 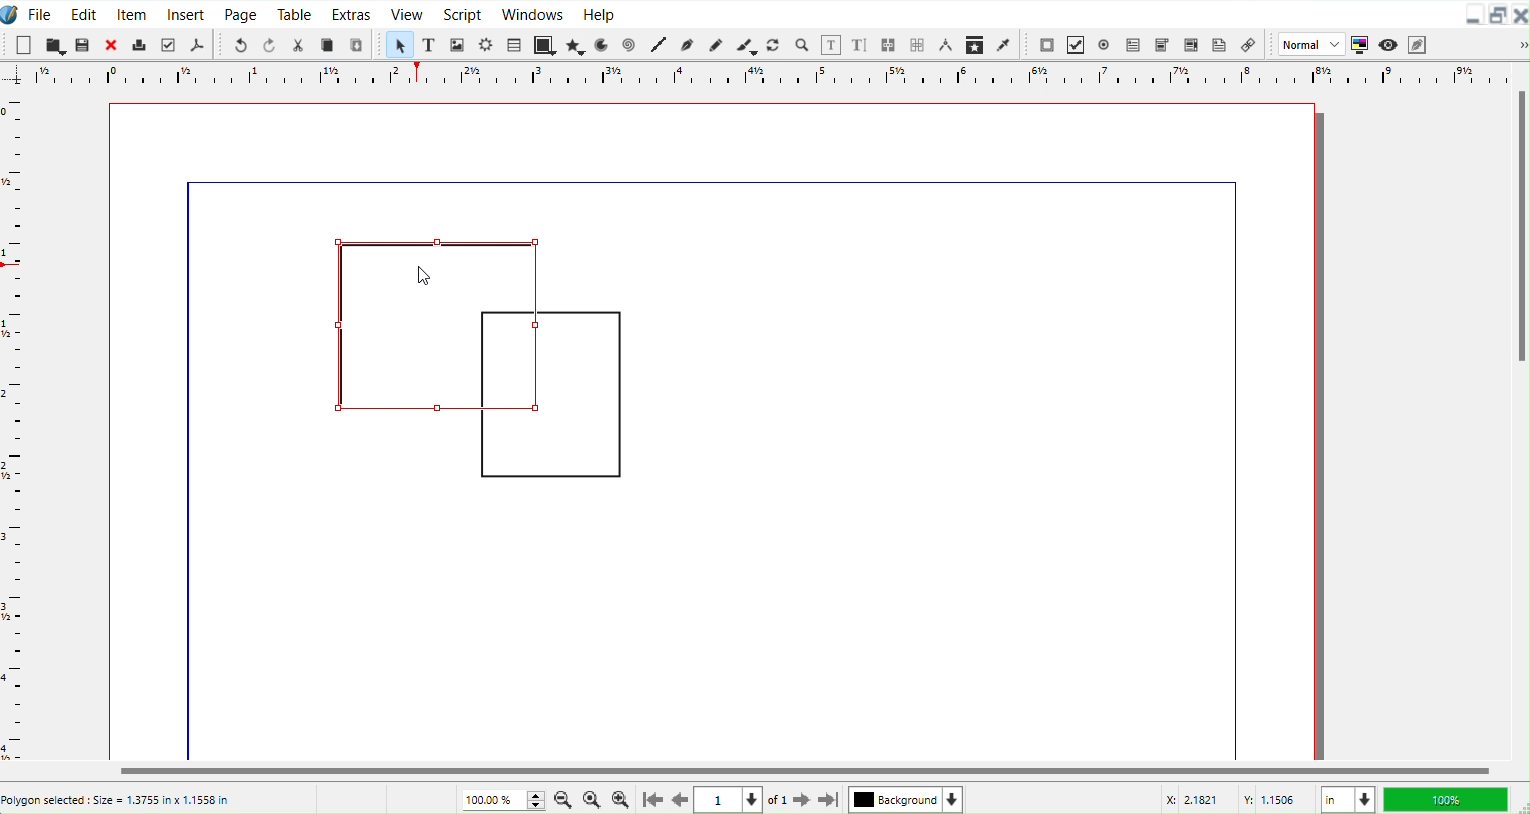 I want to click on line, so click(x=586, y=314).